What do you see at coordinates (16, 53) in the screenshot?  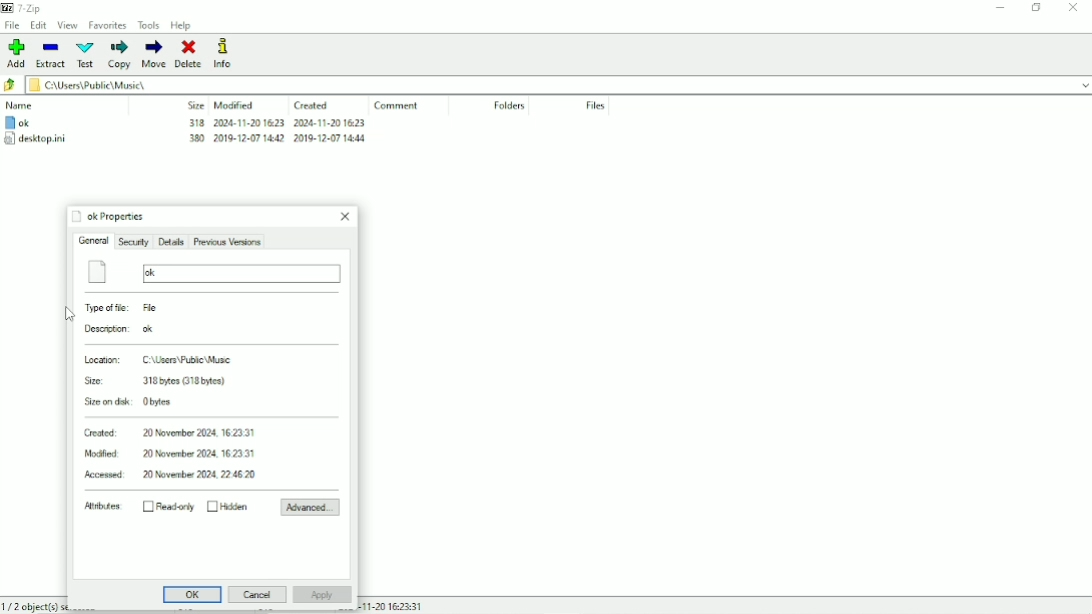 I see `Add` at bounding box center [16, 53].